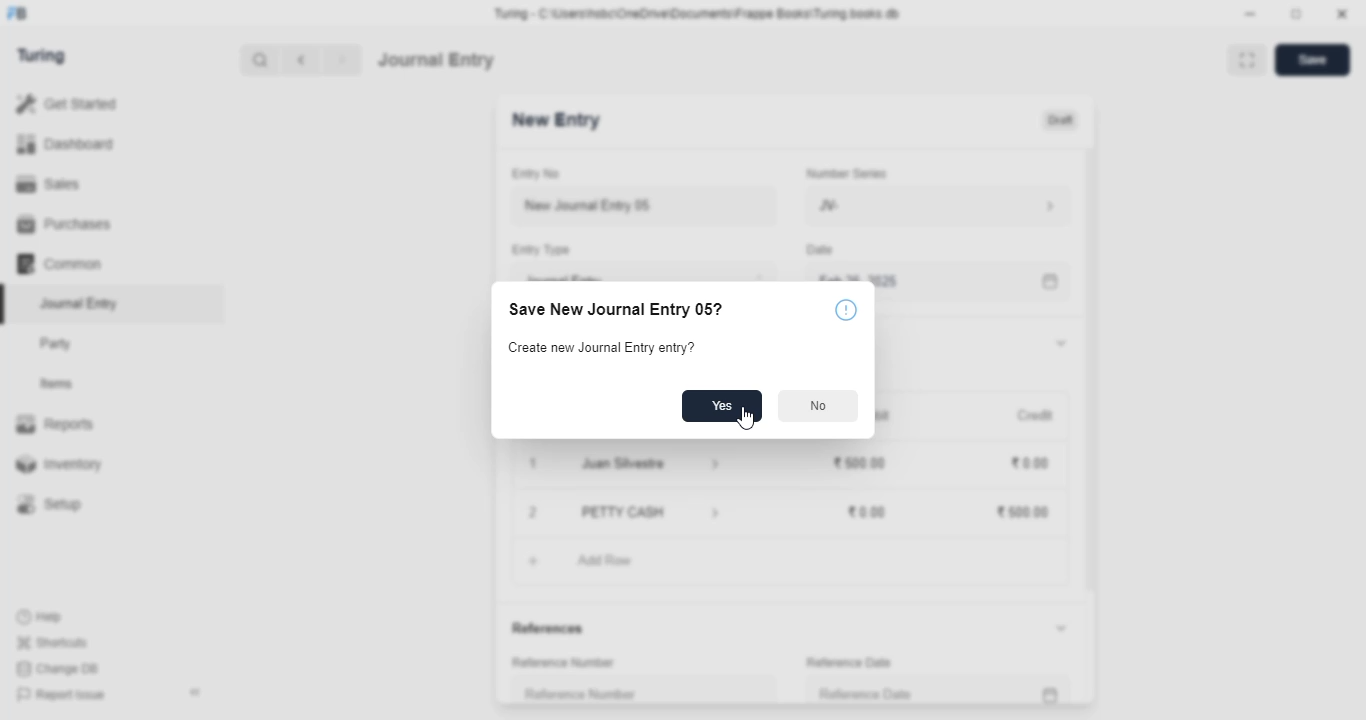 The height and width of the screenshot is (720, 1366). What do you see at coordinates (535, 466) in the screenshot?
I see `1` at bounding box center [535, 466].